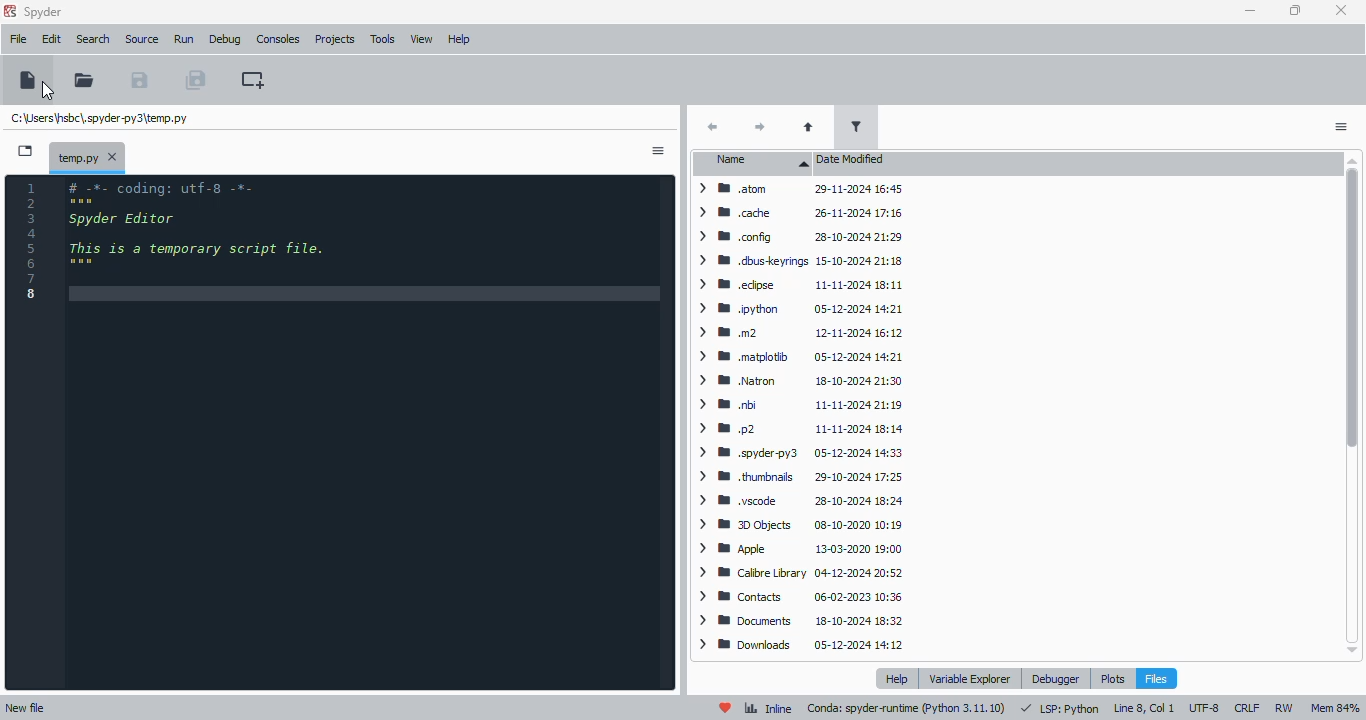 The width and height of the screenshot is (1366, 720). What do you see at coordinates (336, 39) in the screenshot?
I see `projects` at bounding box center [336, 39].